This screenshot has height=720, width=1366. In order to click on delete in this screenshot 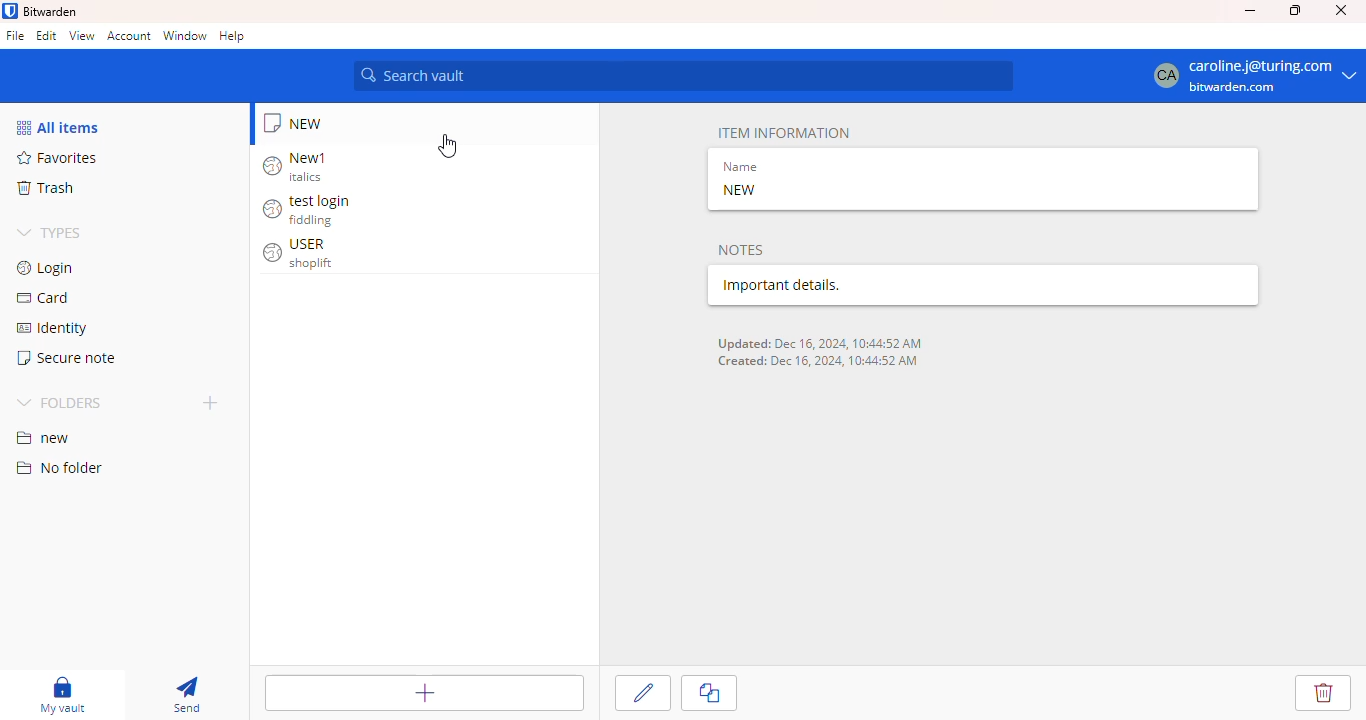, I will do `click(1323, 693)`.